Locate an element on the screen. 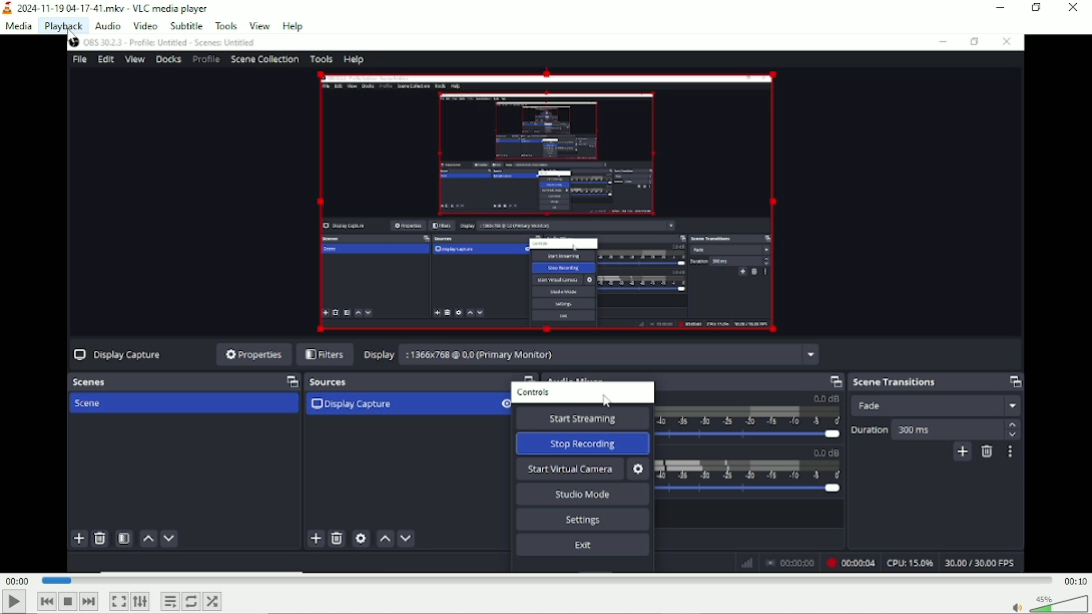 This screenshot has width=1092, height=614. Volume is located at coordinates (1048, 604).